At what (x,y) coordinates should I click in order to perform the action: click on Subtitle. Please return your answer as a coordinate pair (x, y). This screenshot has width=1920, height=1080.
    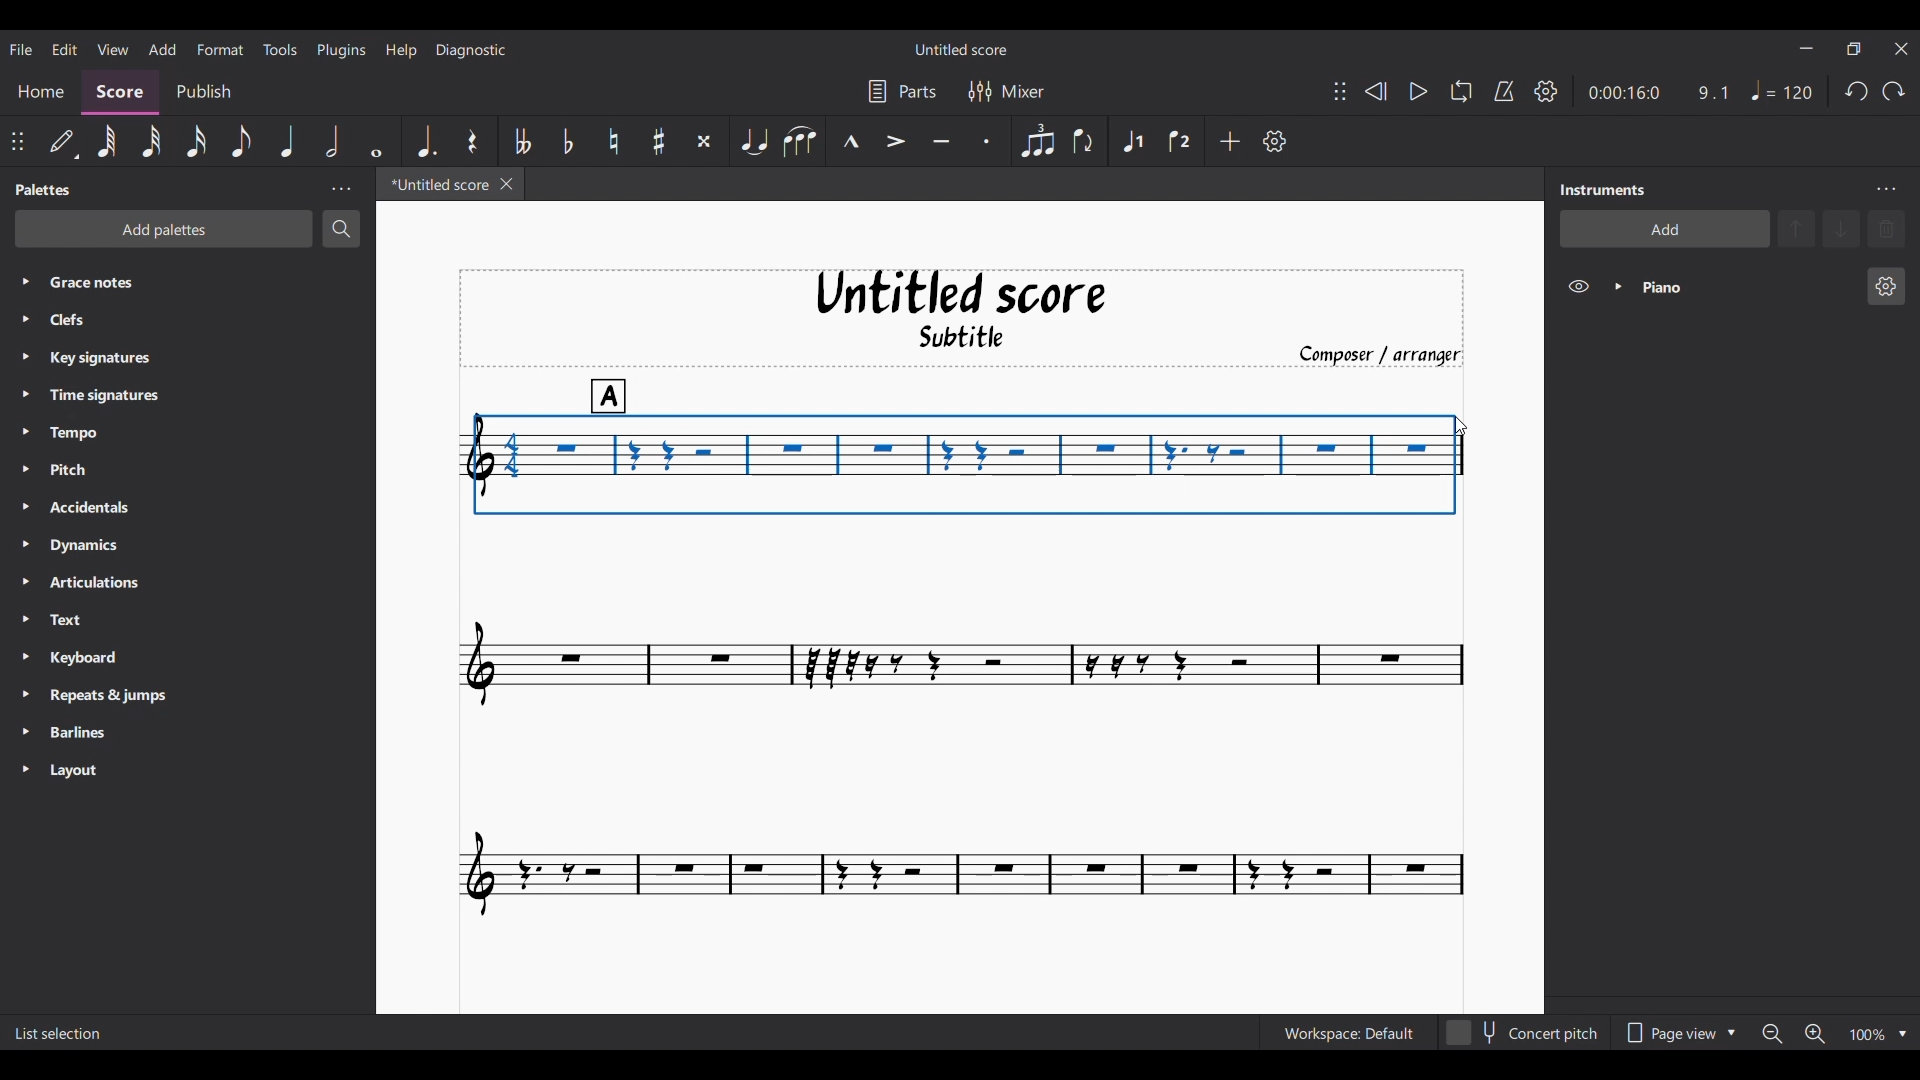
    Looking at the image, I should click on (982, 336).